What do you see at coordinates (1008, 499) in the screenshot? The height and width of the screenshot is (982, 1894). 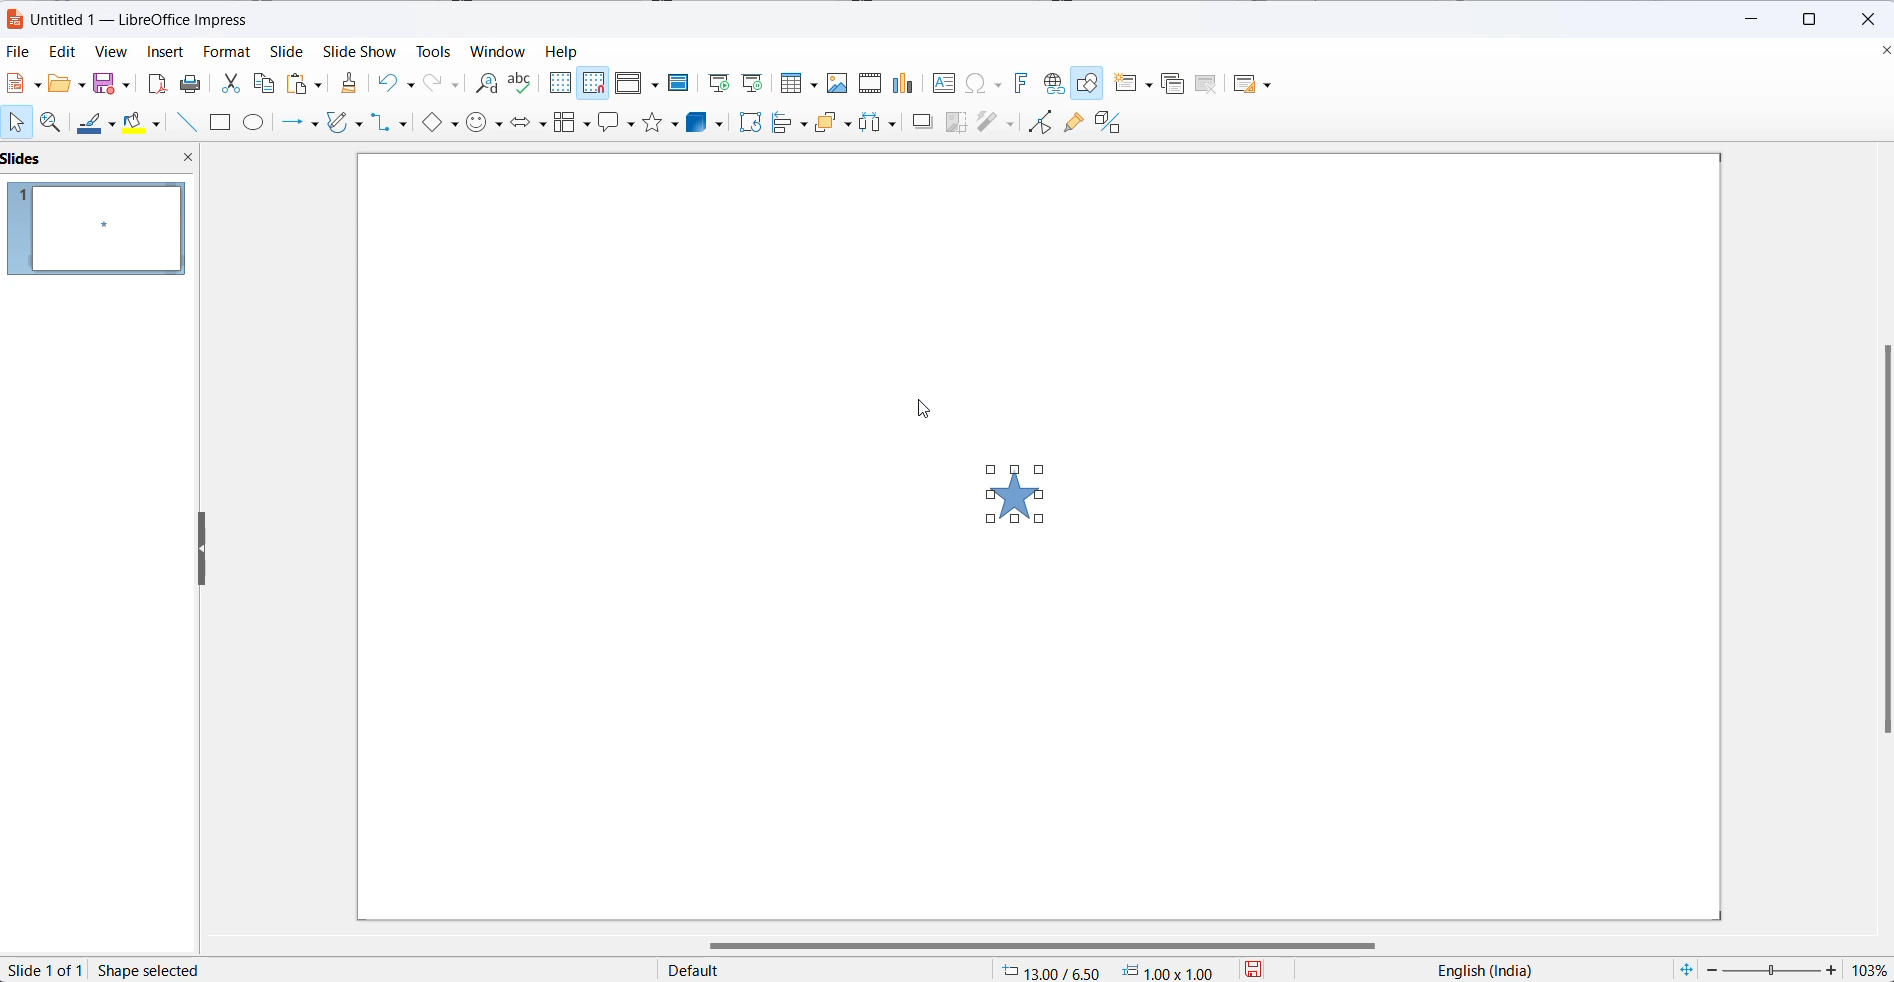 I see `star` at bounding box center [1008, 499].